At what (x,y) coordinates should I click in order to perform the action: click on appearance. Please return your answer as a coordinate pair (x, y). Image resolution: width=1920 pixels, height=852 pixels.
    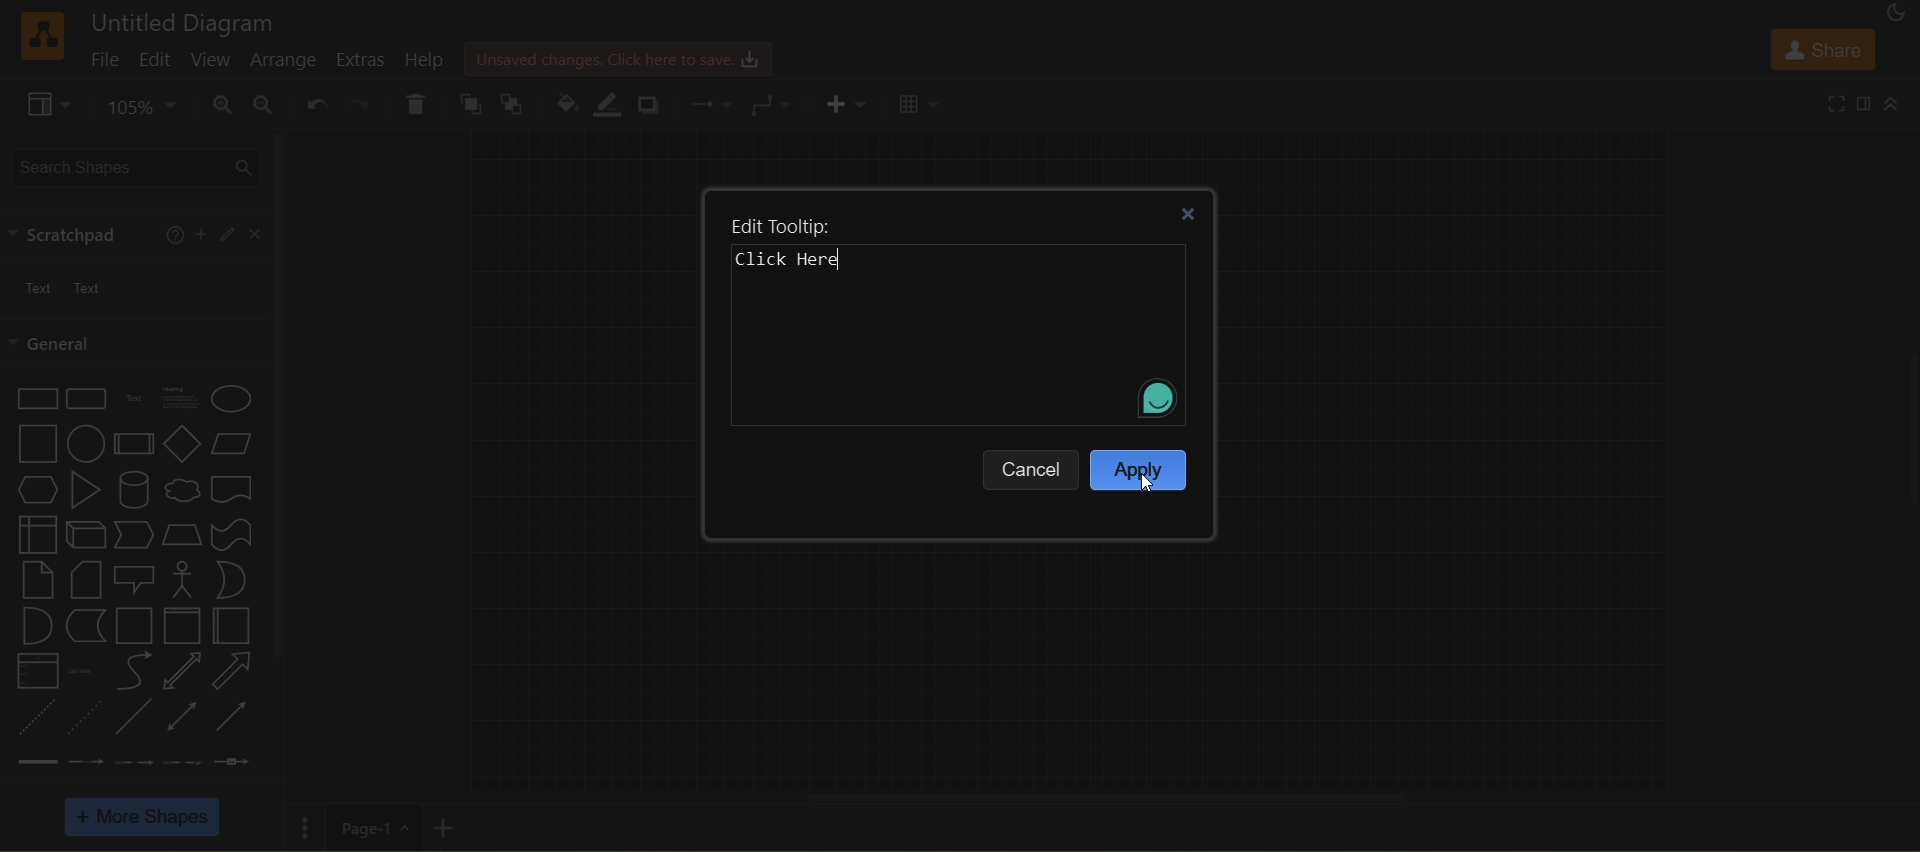
    Looking at the image, I should click on (1894, 14).